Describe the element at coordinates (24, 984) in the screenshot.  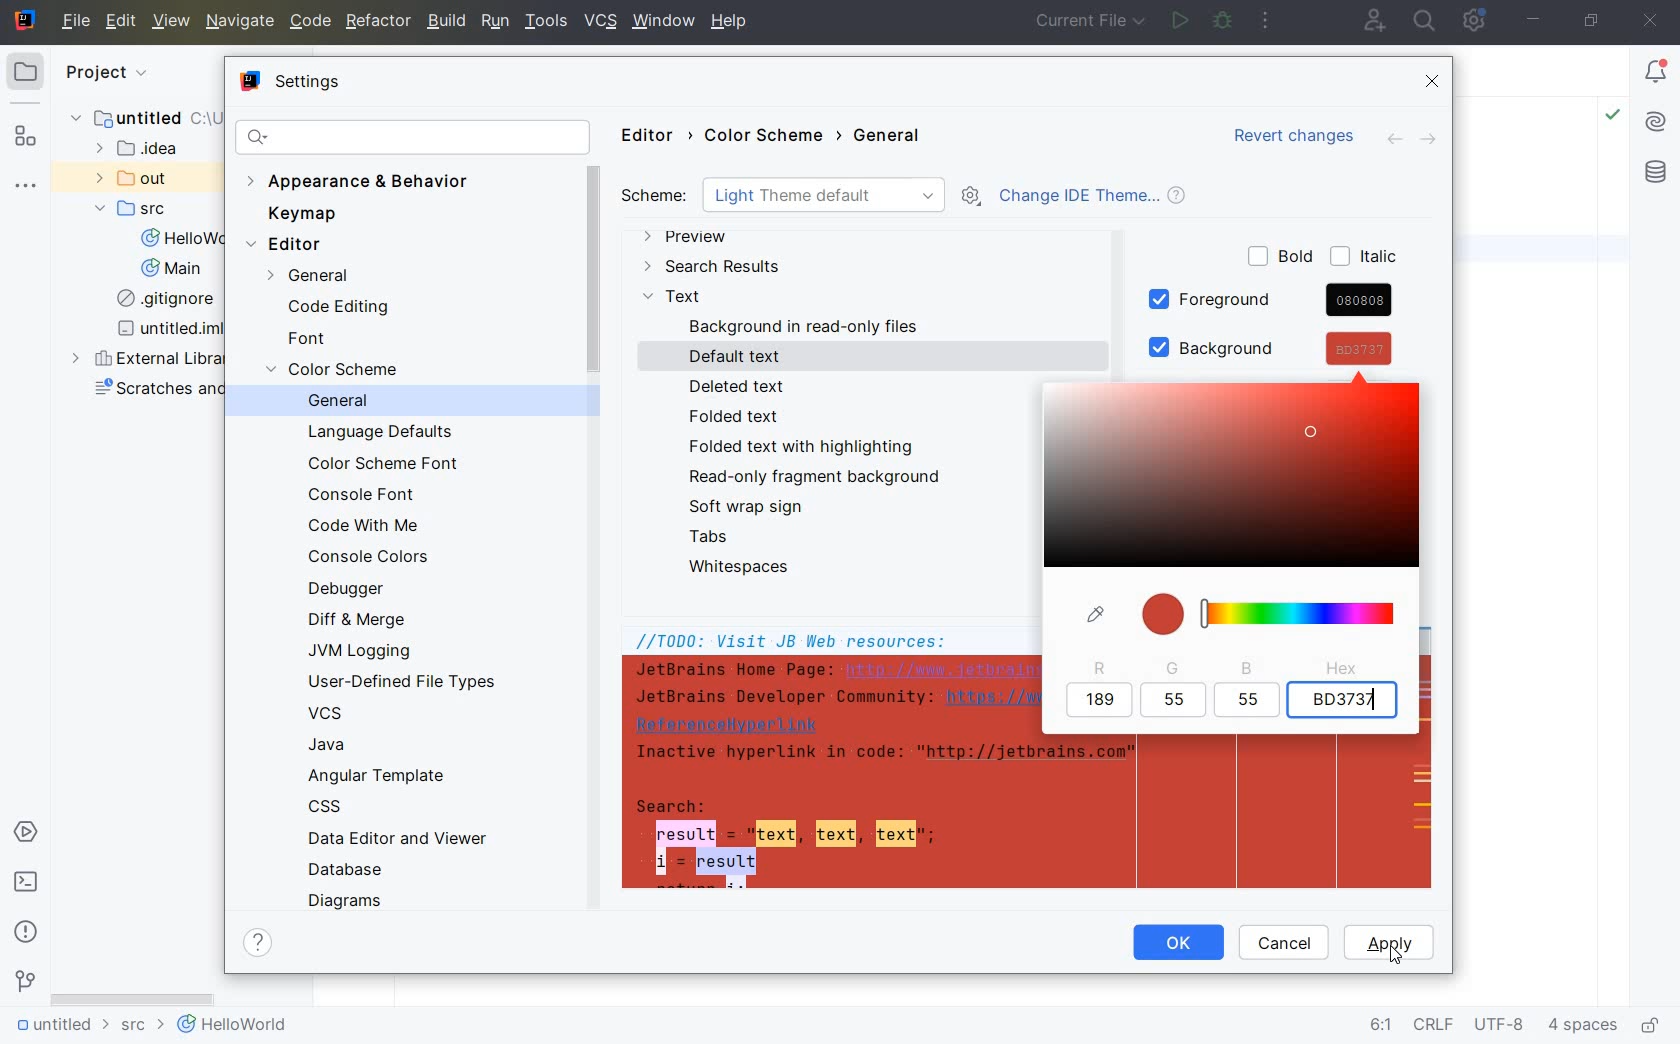
I see `version control` at that location.